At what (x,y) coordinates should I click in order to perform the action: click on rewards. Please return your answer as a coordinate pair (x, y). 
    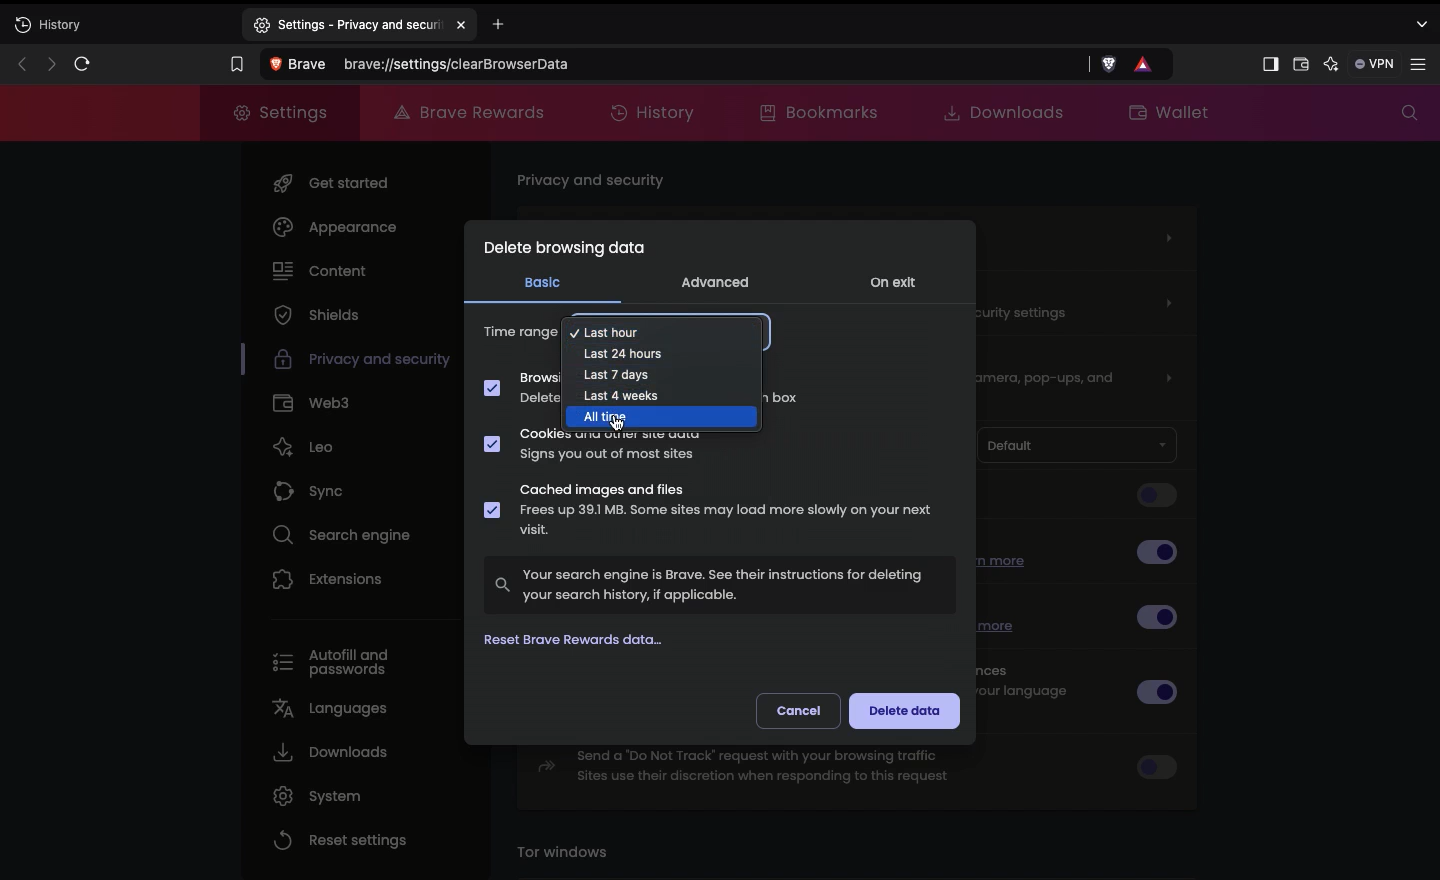
    Looking at the image, I should click on (1145, 63).